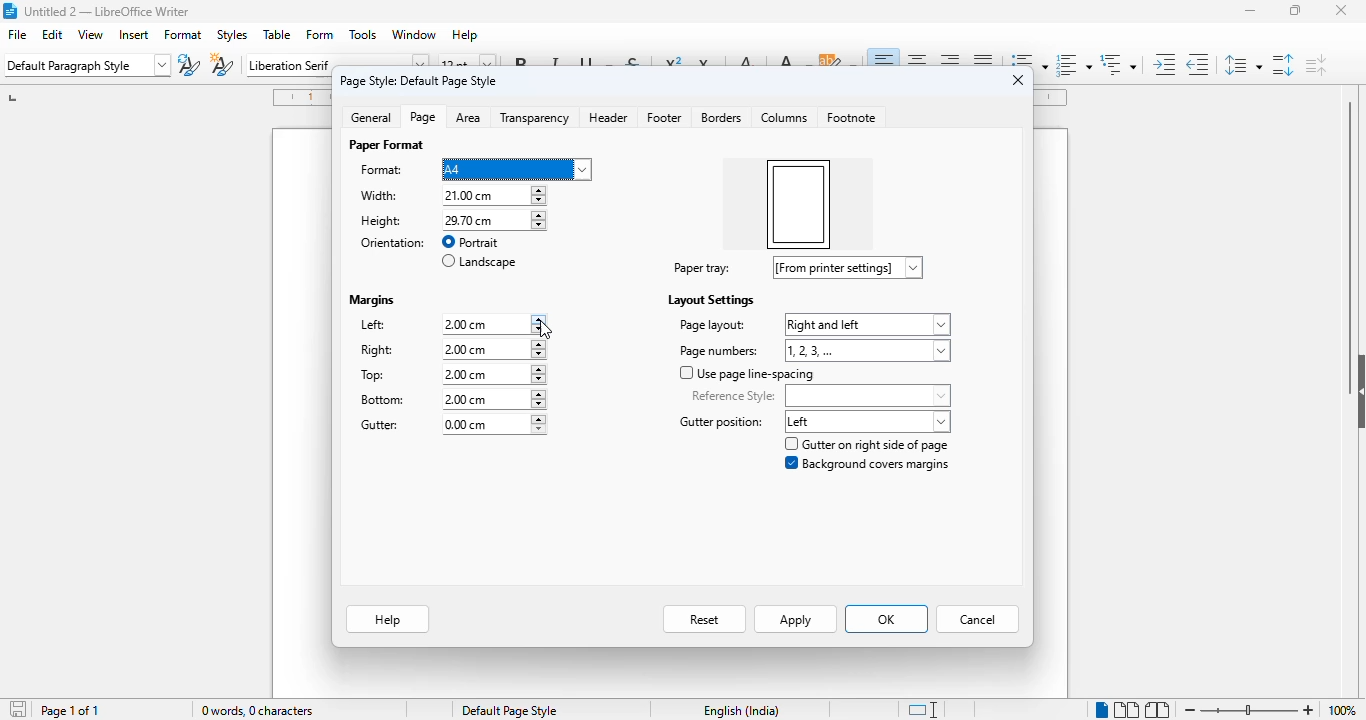 Image resolution: width=1366 pixels, height=720 pixels. I want to click on height input box, so click(475, 220).